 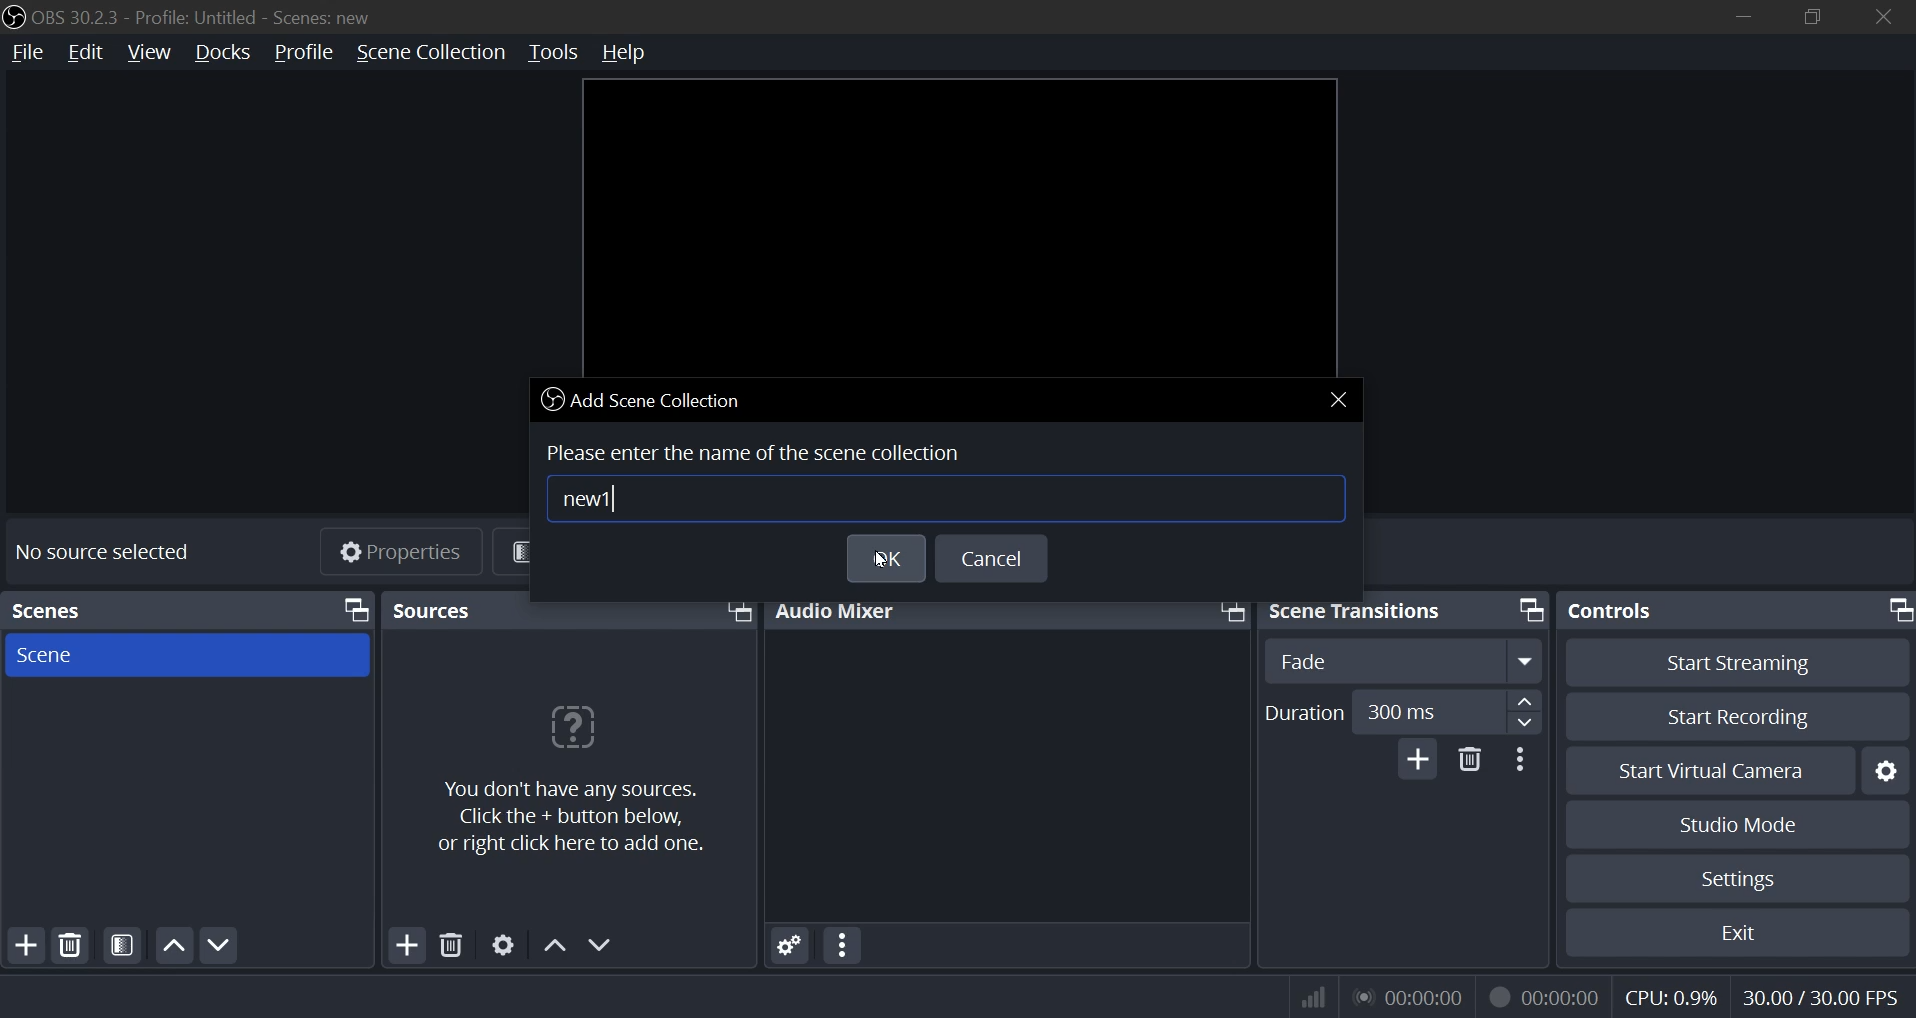 I want to click on bring front, so click(x=356, y=610).